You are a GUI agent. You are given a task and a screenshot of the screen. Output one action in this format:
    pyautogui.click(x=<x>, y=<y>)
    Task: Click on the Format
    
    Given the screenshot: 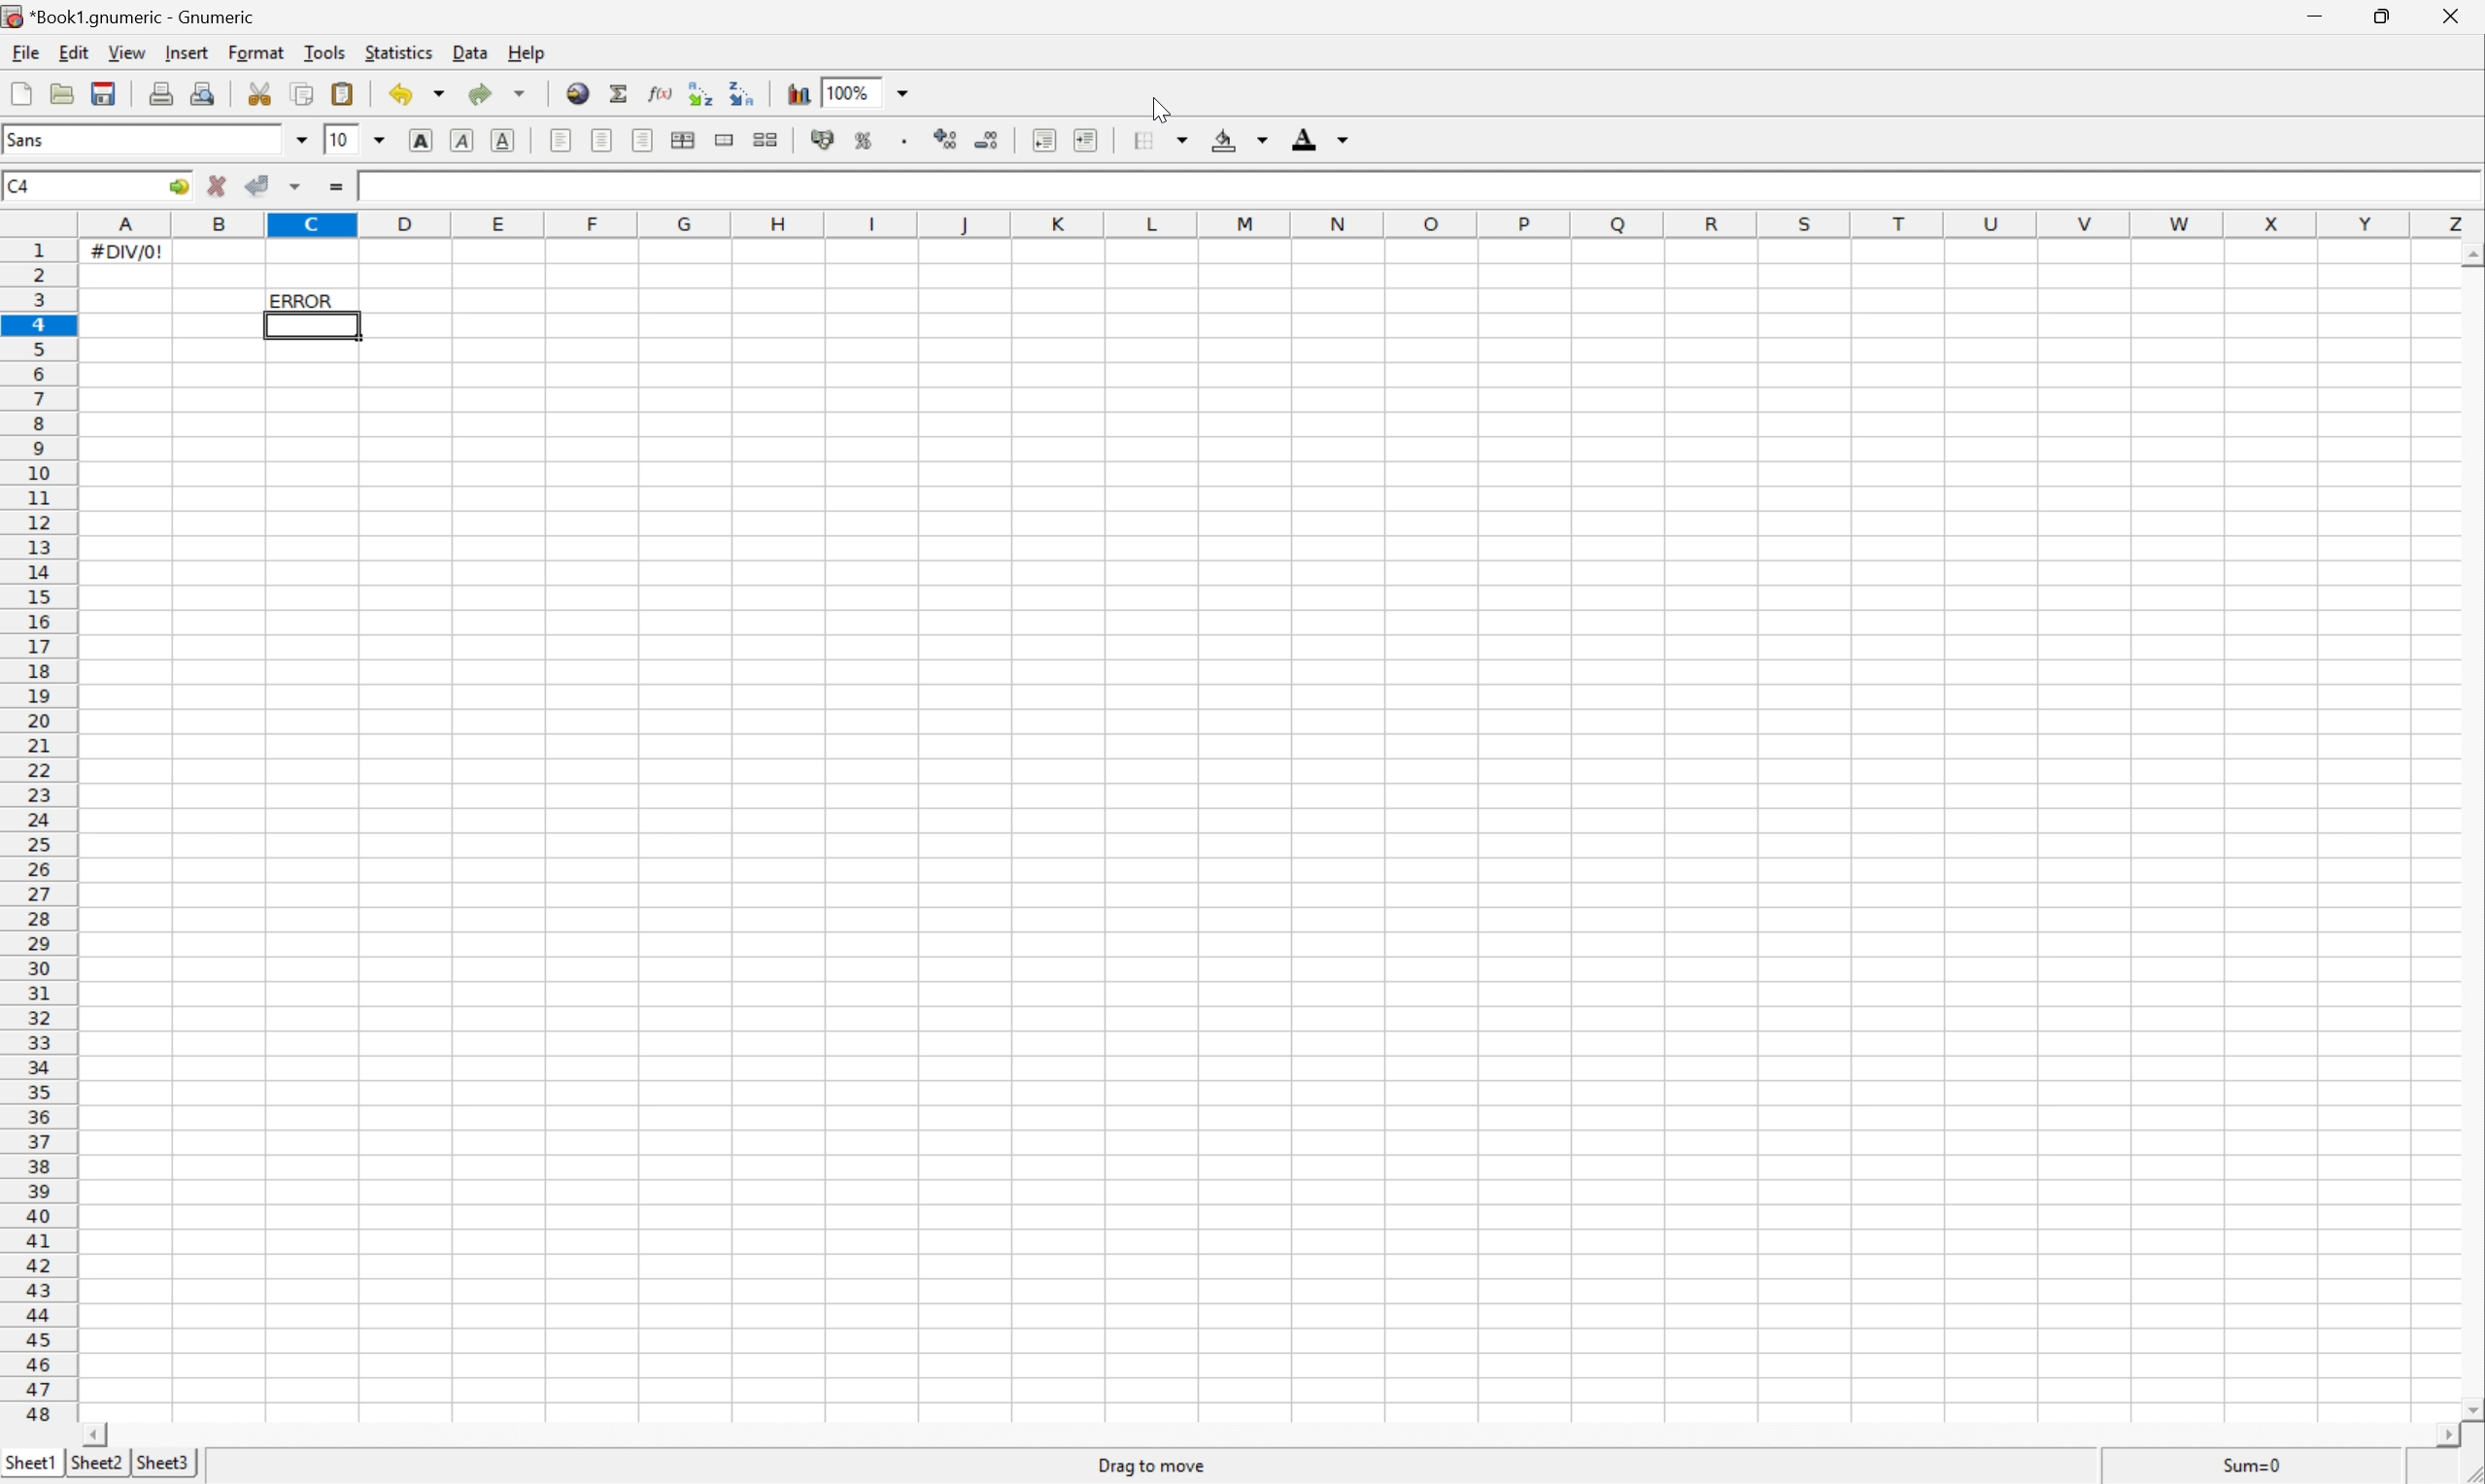 What is the action you would take?
    pyautogui.click(x=258, y=52)
    